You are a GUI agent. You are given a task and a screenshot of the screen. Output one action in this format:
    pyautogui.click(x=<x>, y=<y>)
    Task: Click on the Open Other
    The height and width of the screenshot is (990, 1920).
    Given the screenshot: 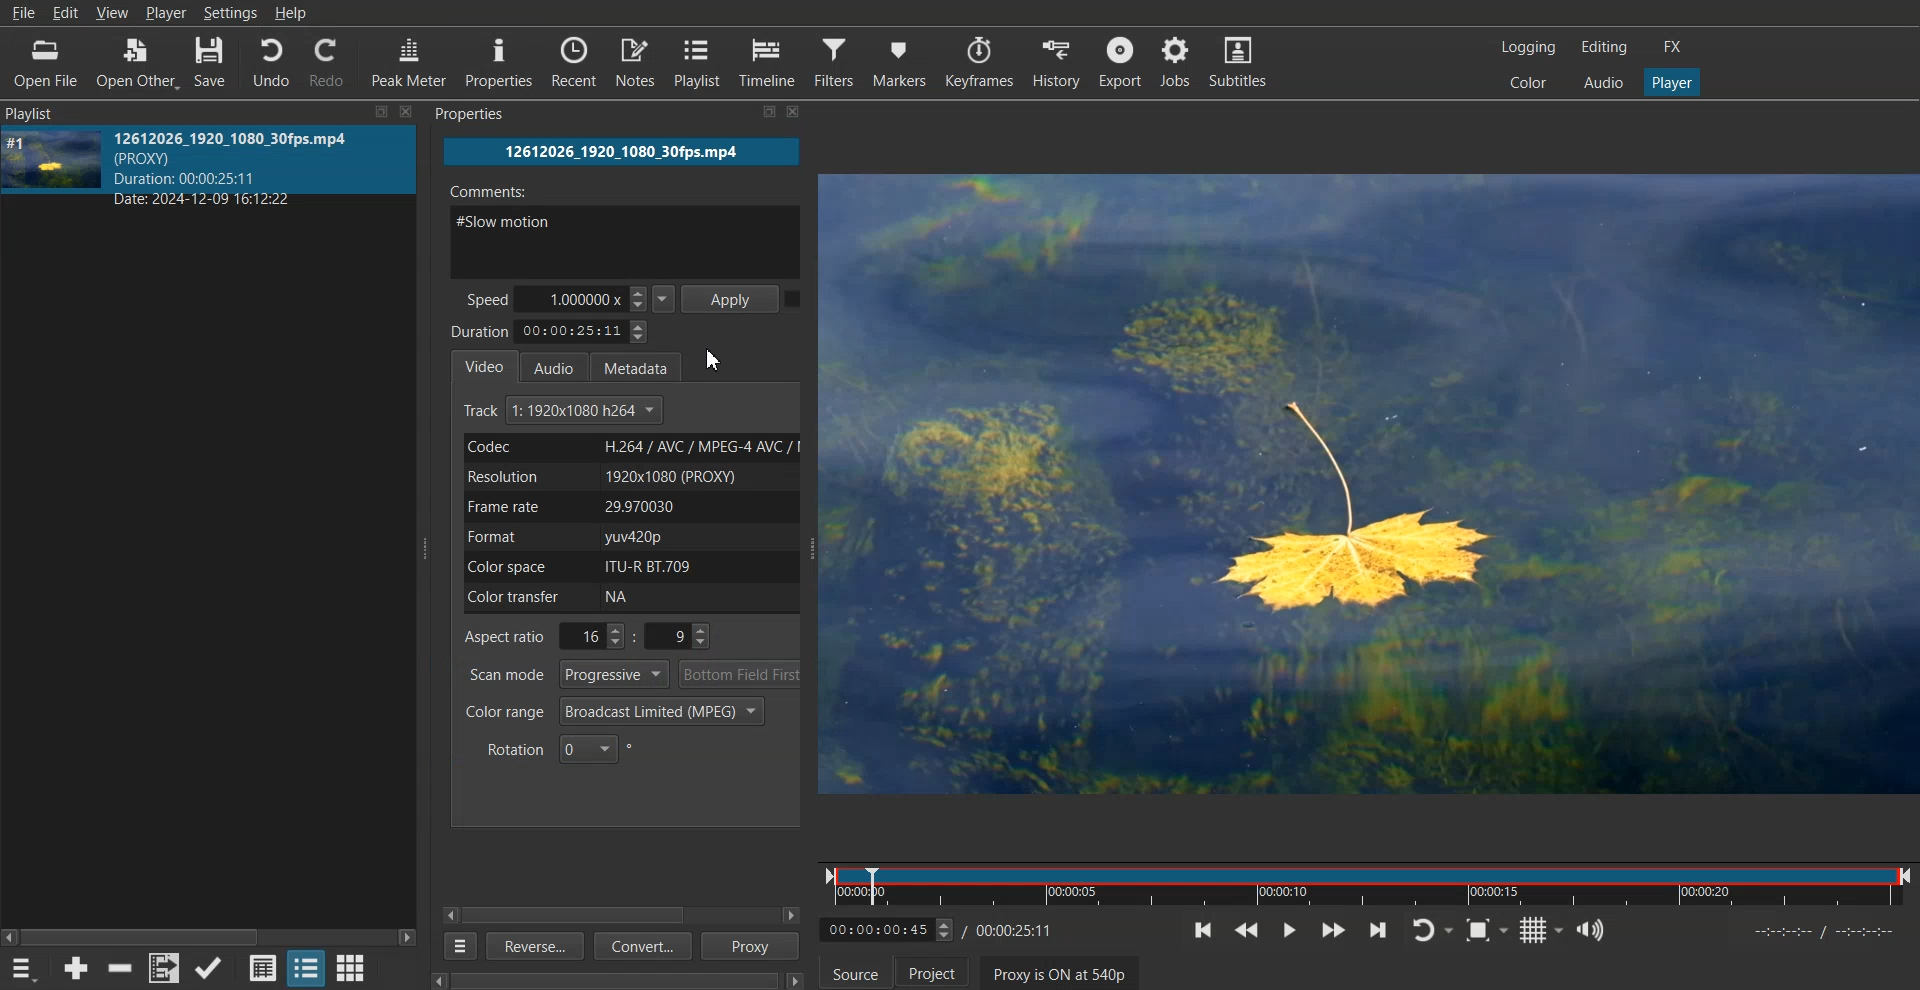 What is the action you would take?
    pyautogui.click(x=135, y=62)
    